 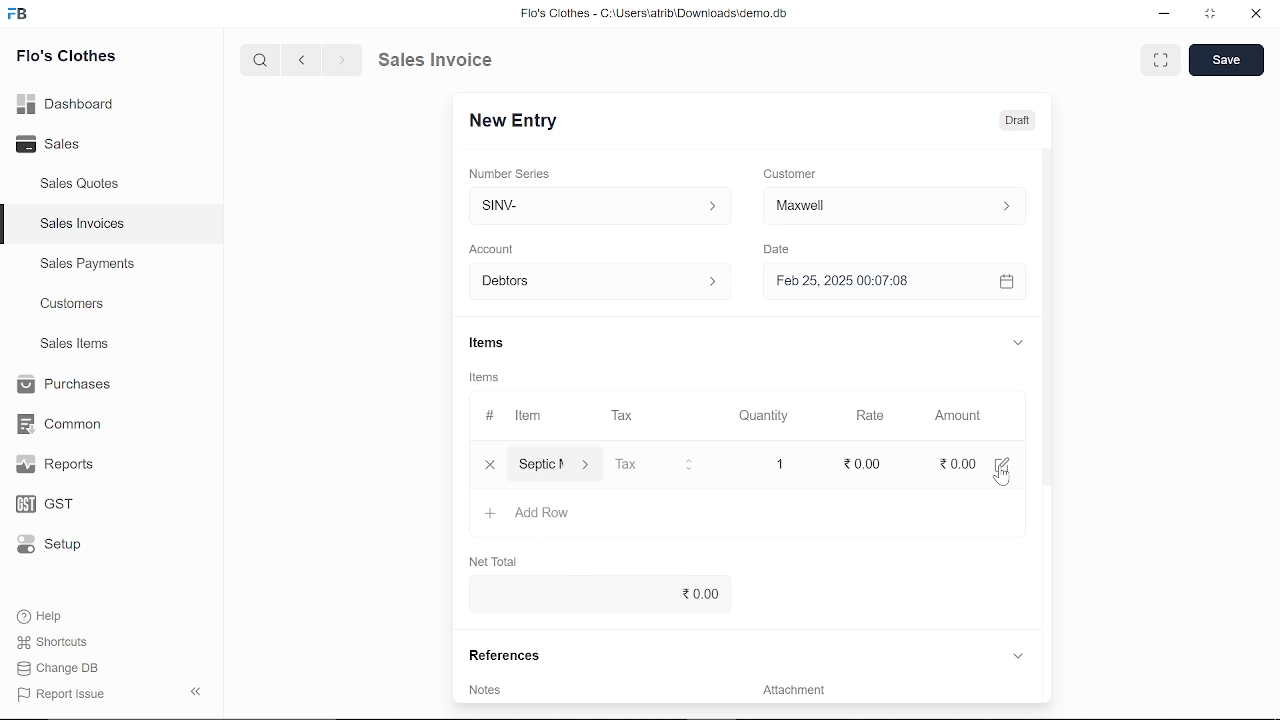 What do you see at coordinates (574, 512) in the screenshot?
I see `‘Septic Maintenence` at bounding box center [574, 512].